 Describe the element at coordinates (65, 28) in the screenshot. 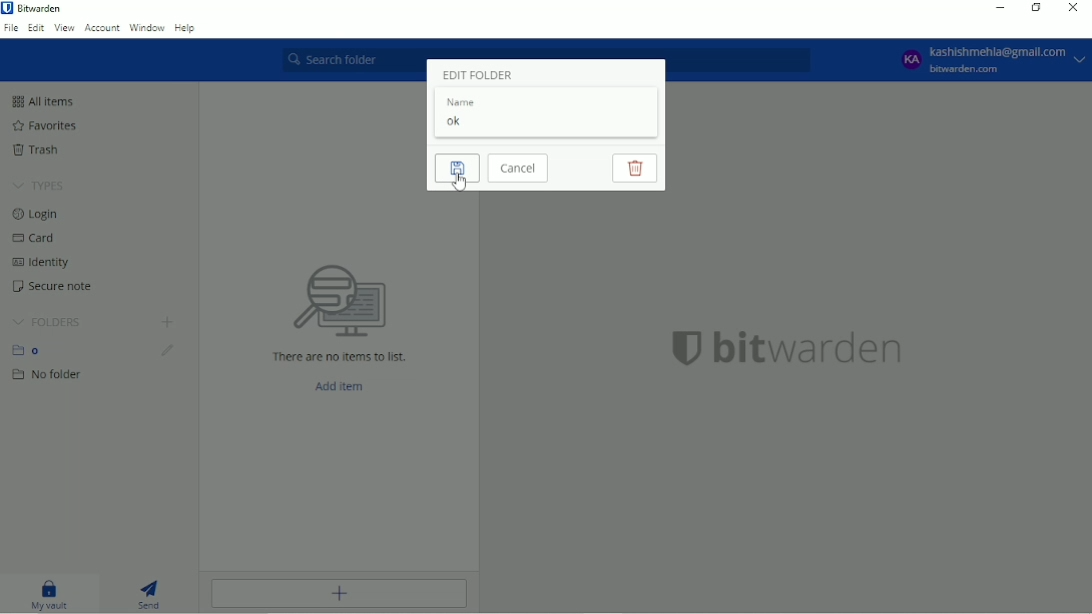

I see `View` at that location.